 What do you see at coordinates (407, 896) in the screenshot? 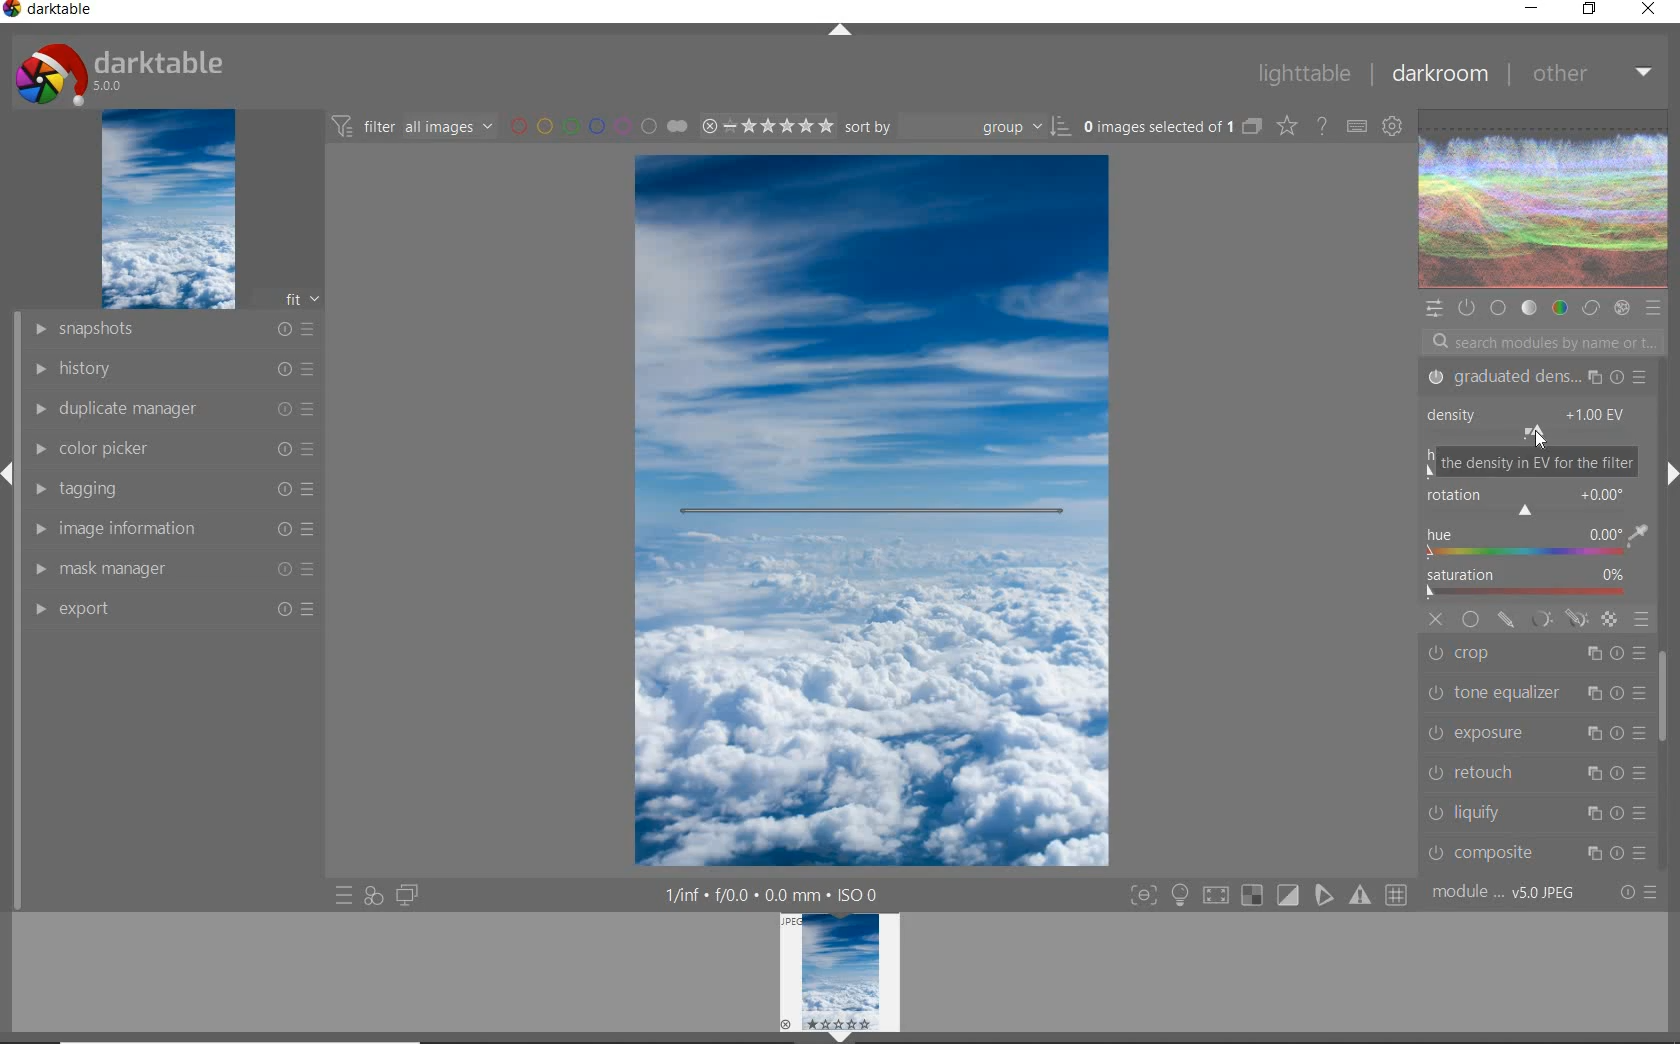
I see `DISPLAY A SECOND DARKROOM DISPLAY` at bounding box center [407, 896].